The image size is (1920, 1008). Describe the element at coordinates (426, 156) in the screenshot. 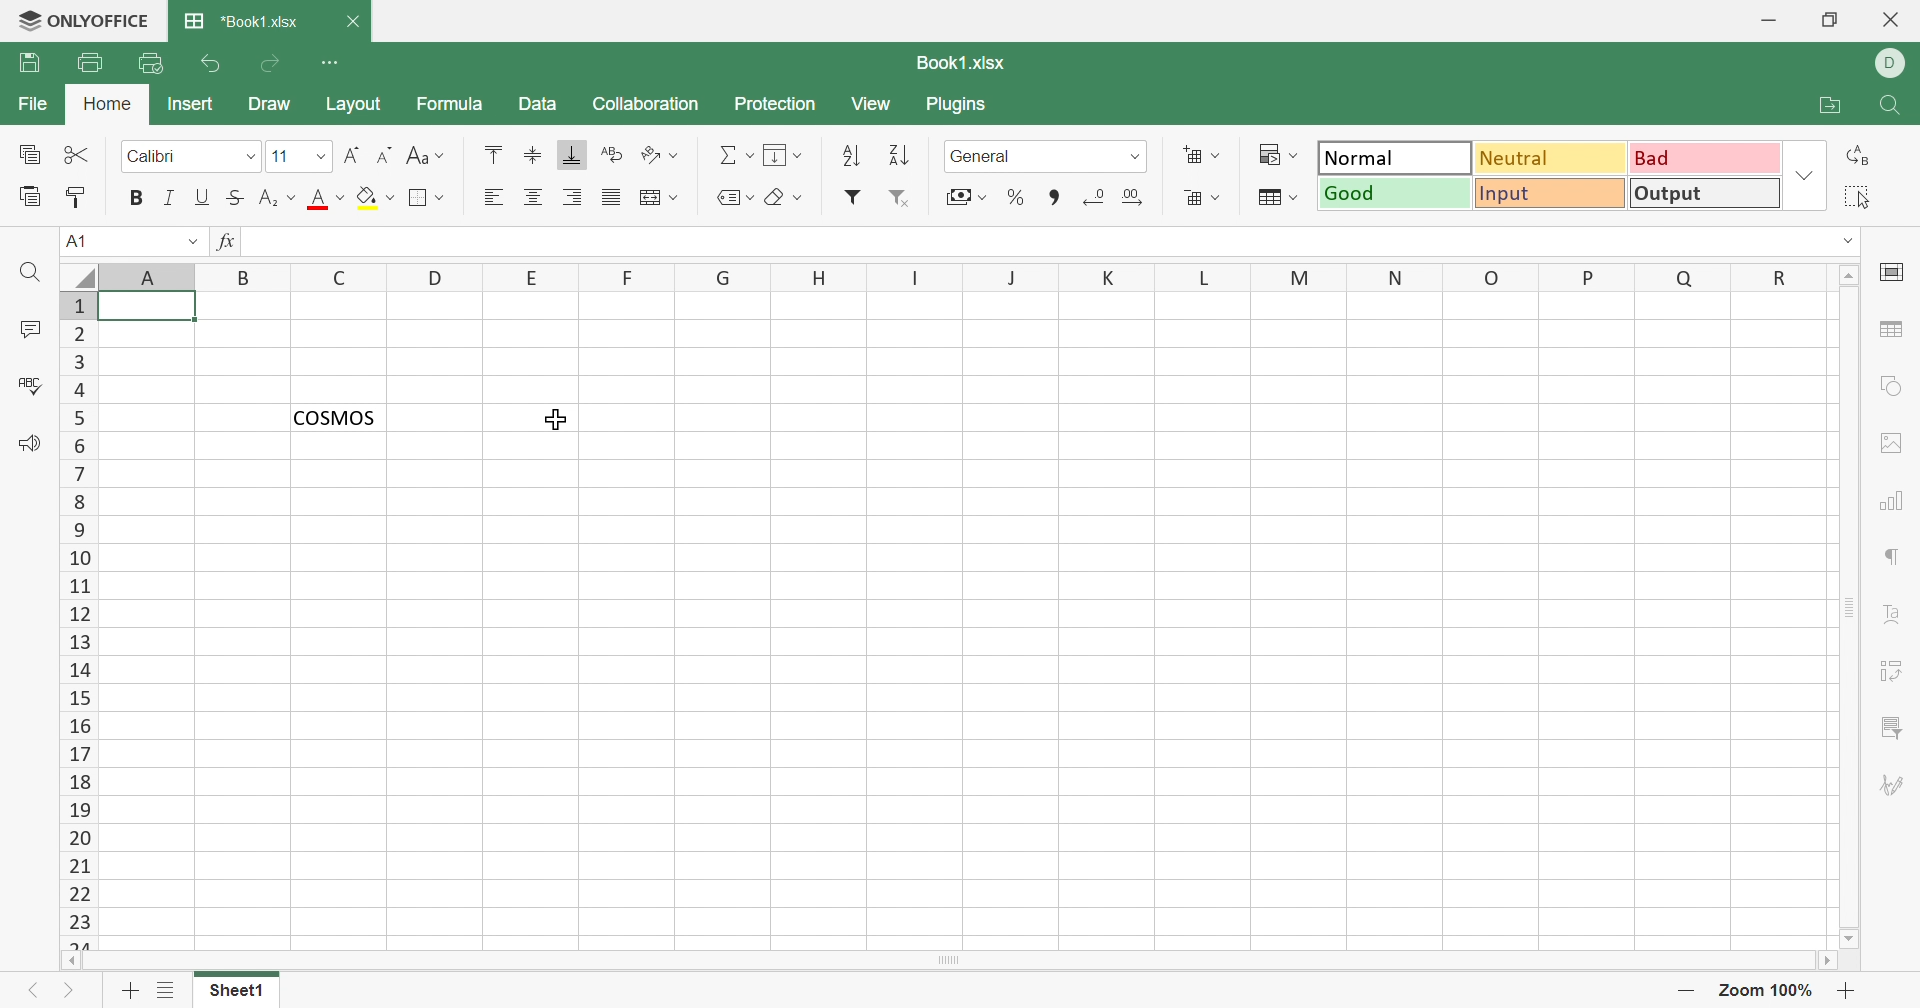

I see `Change case` at that location.